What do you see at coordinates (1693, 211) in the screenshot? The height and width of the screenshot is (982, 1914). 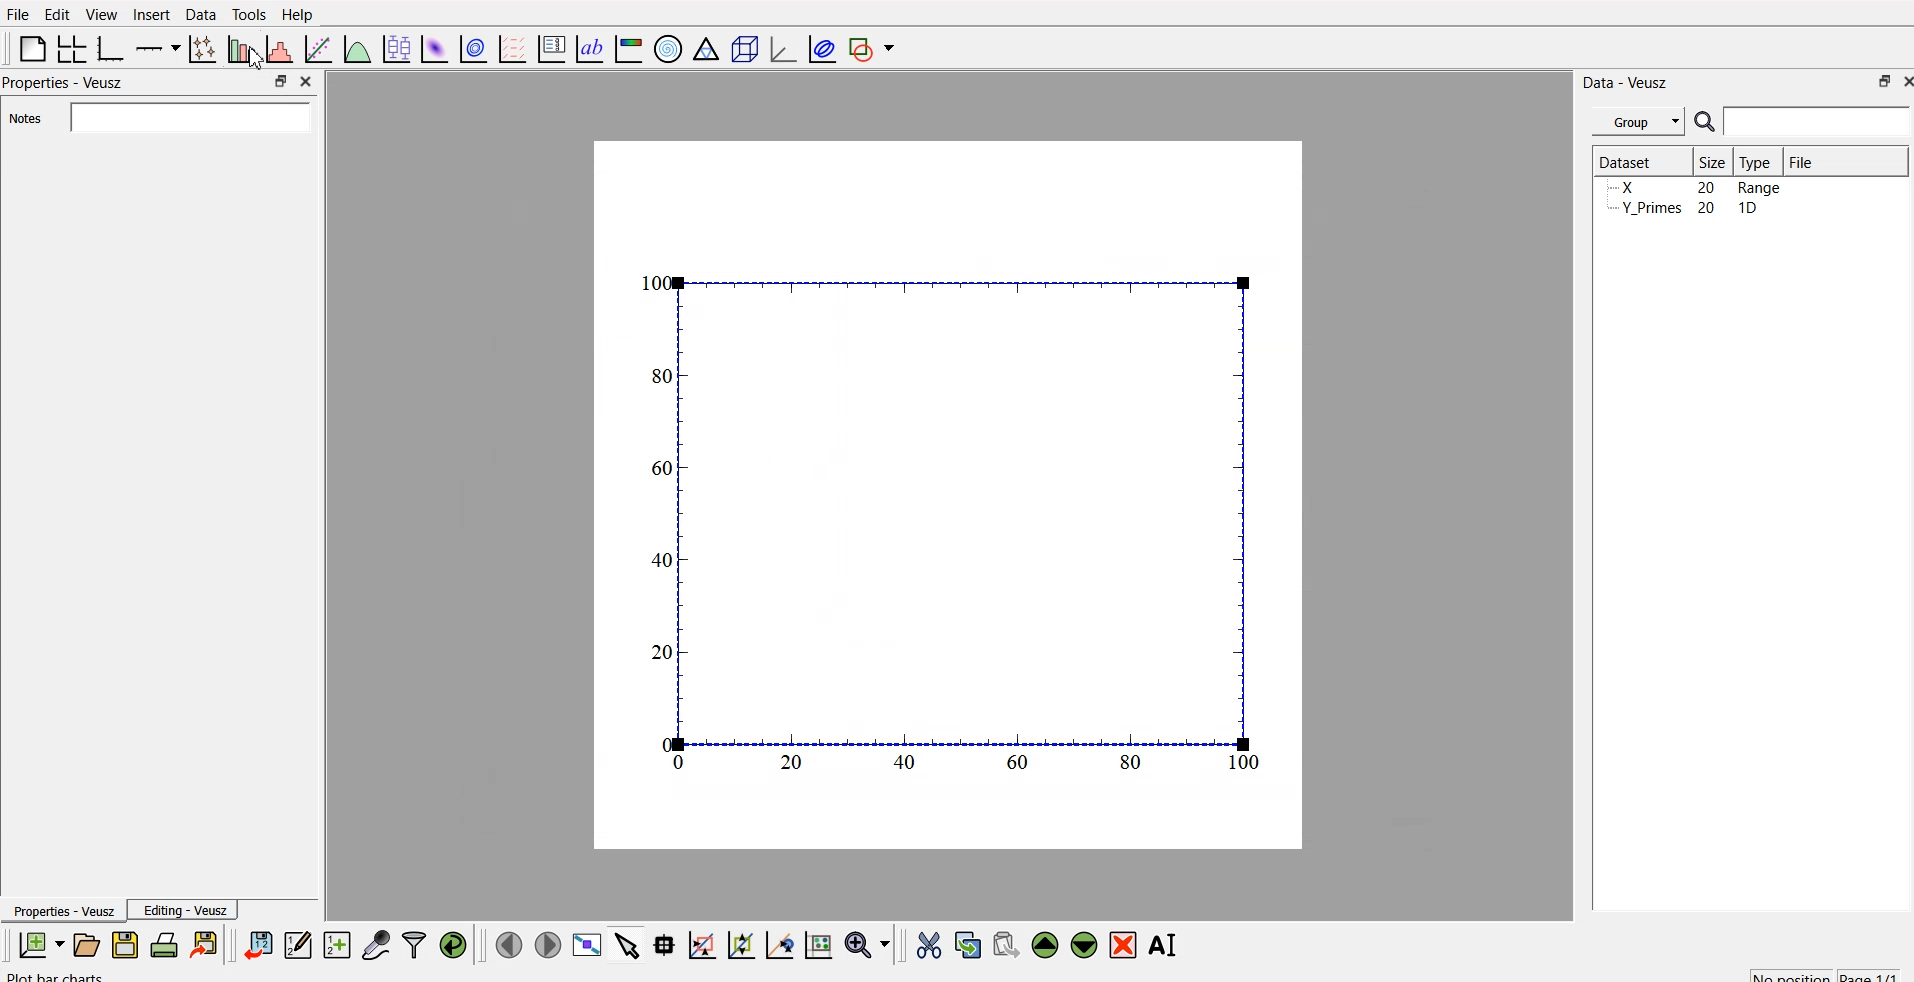 I see `y planes... 20 10` at bounding box center [1693, 211].